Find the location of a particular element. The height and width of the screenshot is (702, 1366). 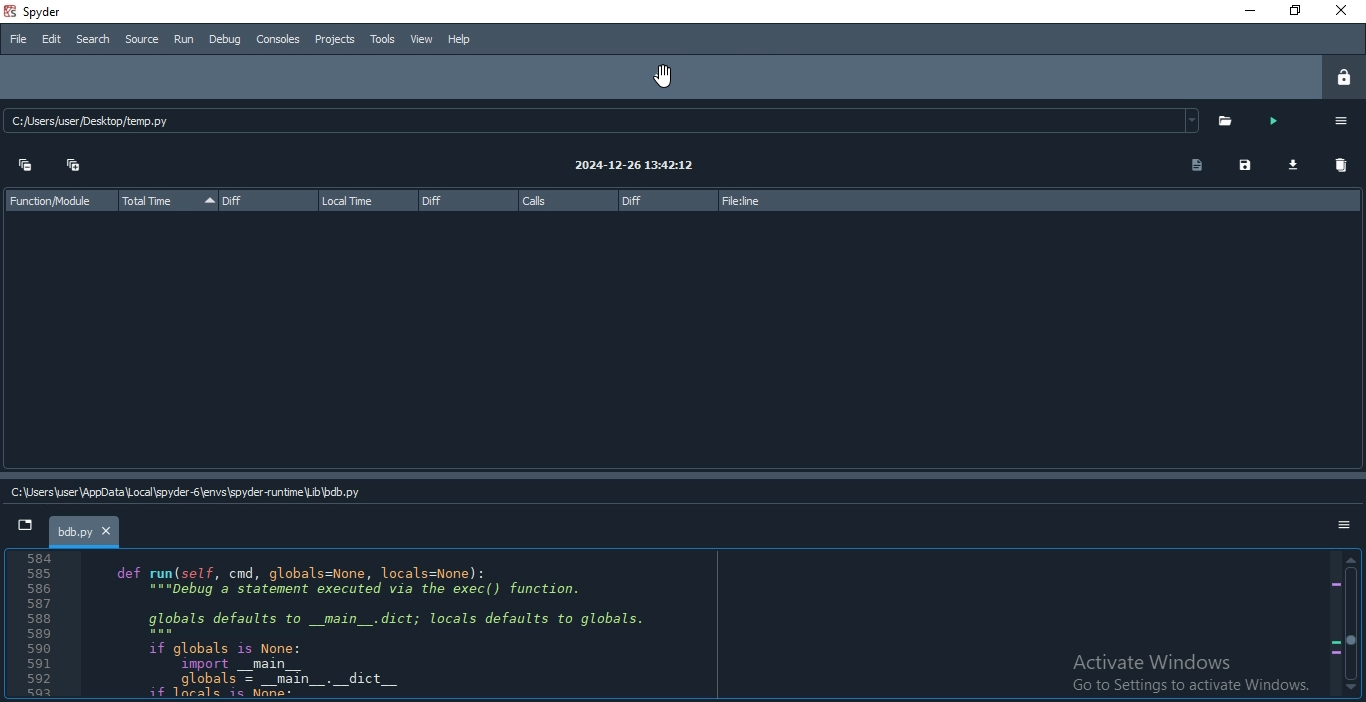

run is located at coordinates (1275, 121).